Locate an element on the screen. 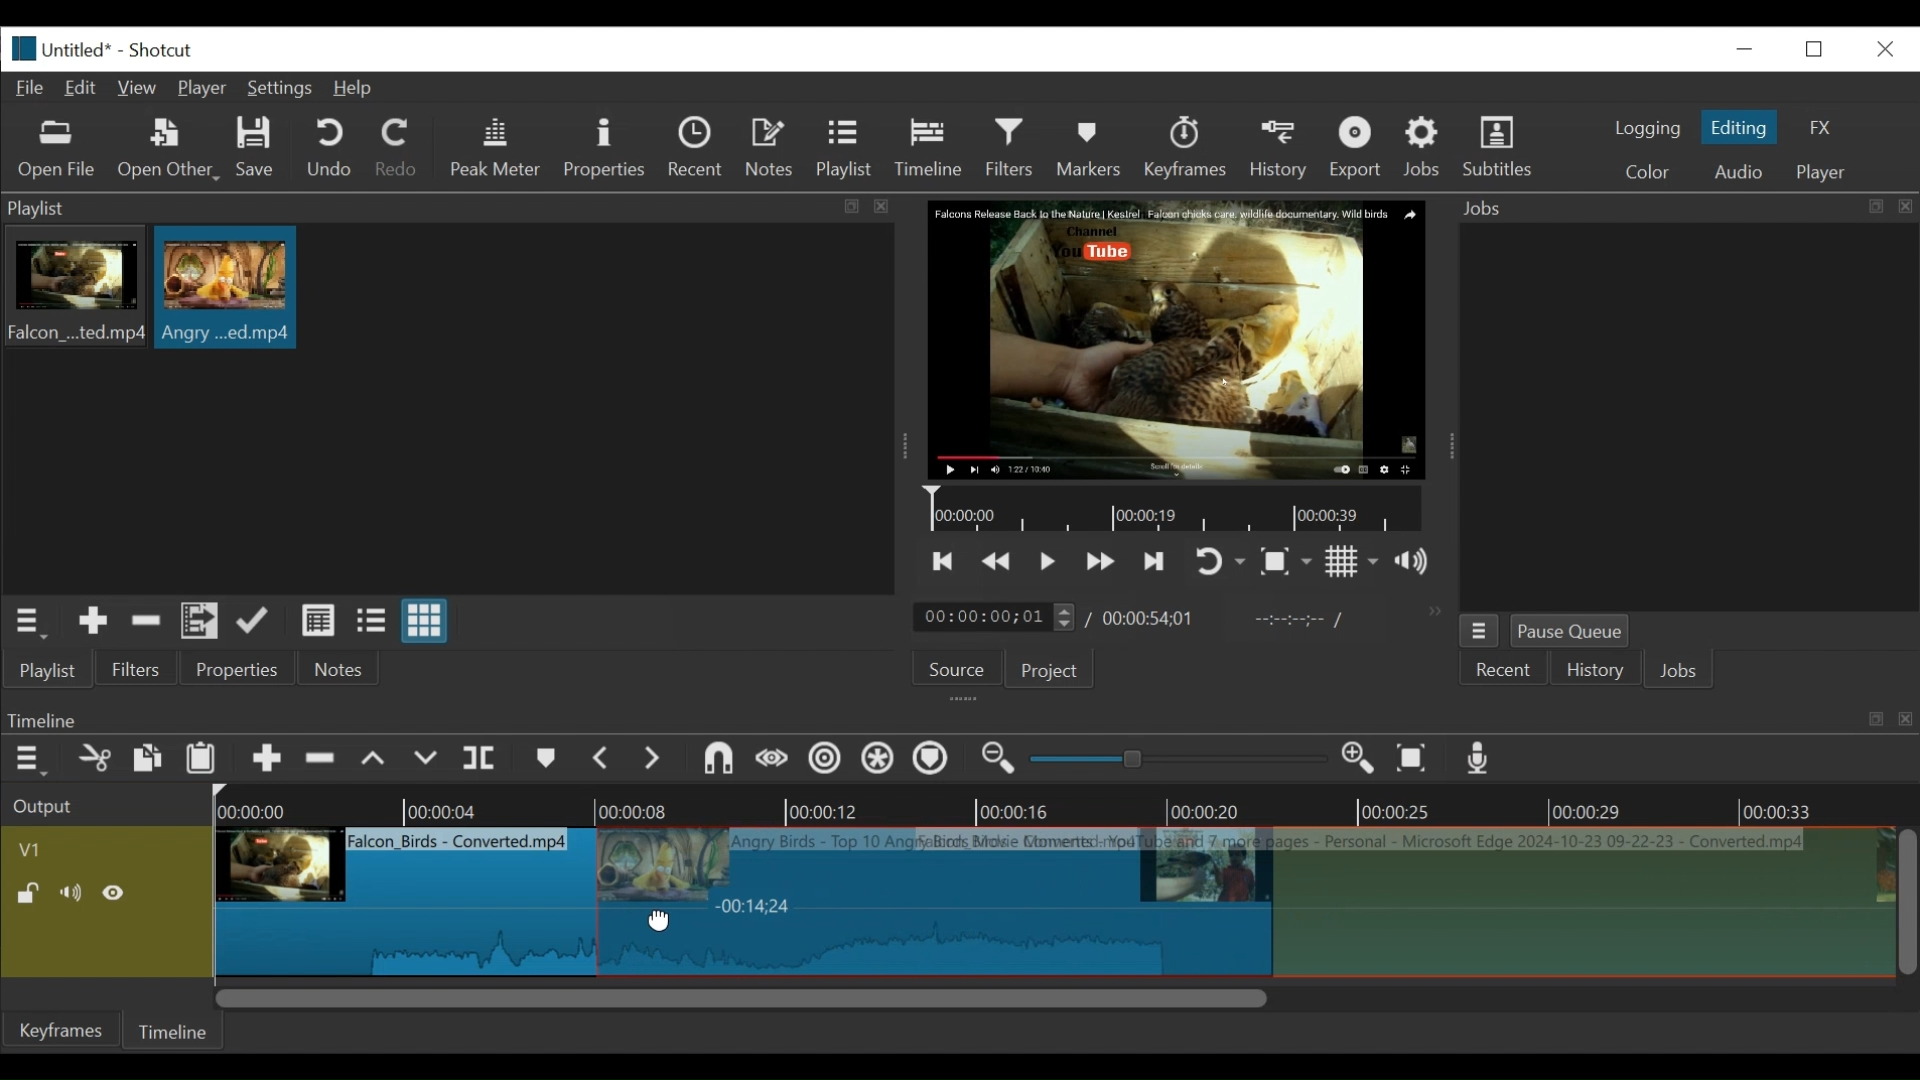 The image size is (1920, 1080). Timeline is located at coordinates (934, 144).